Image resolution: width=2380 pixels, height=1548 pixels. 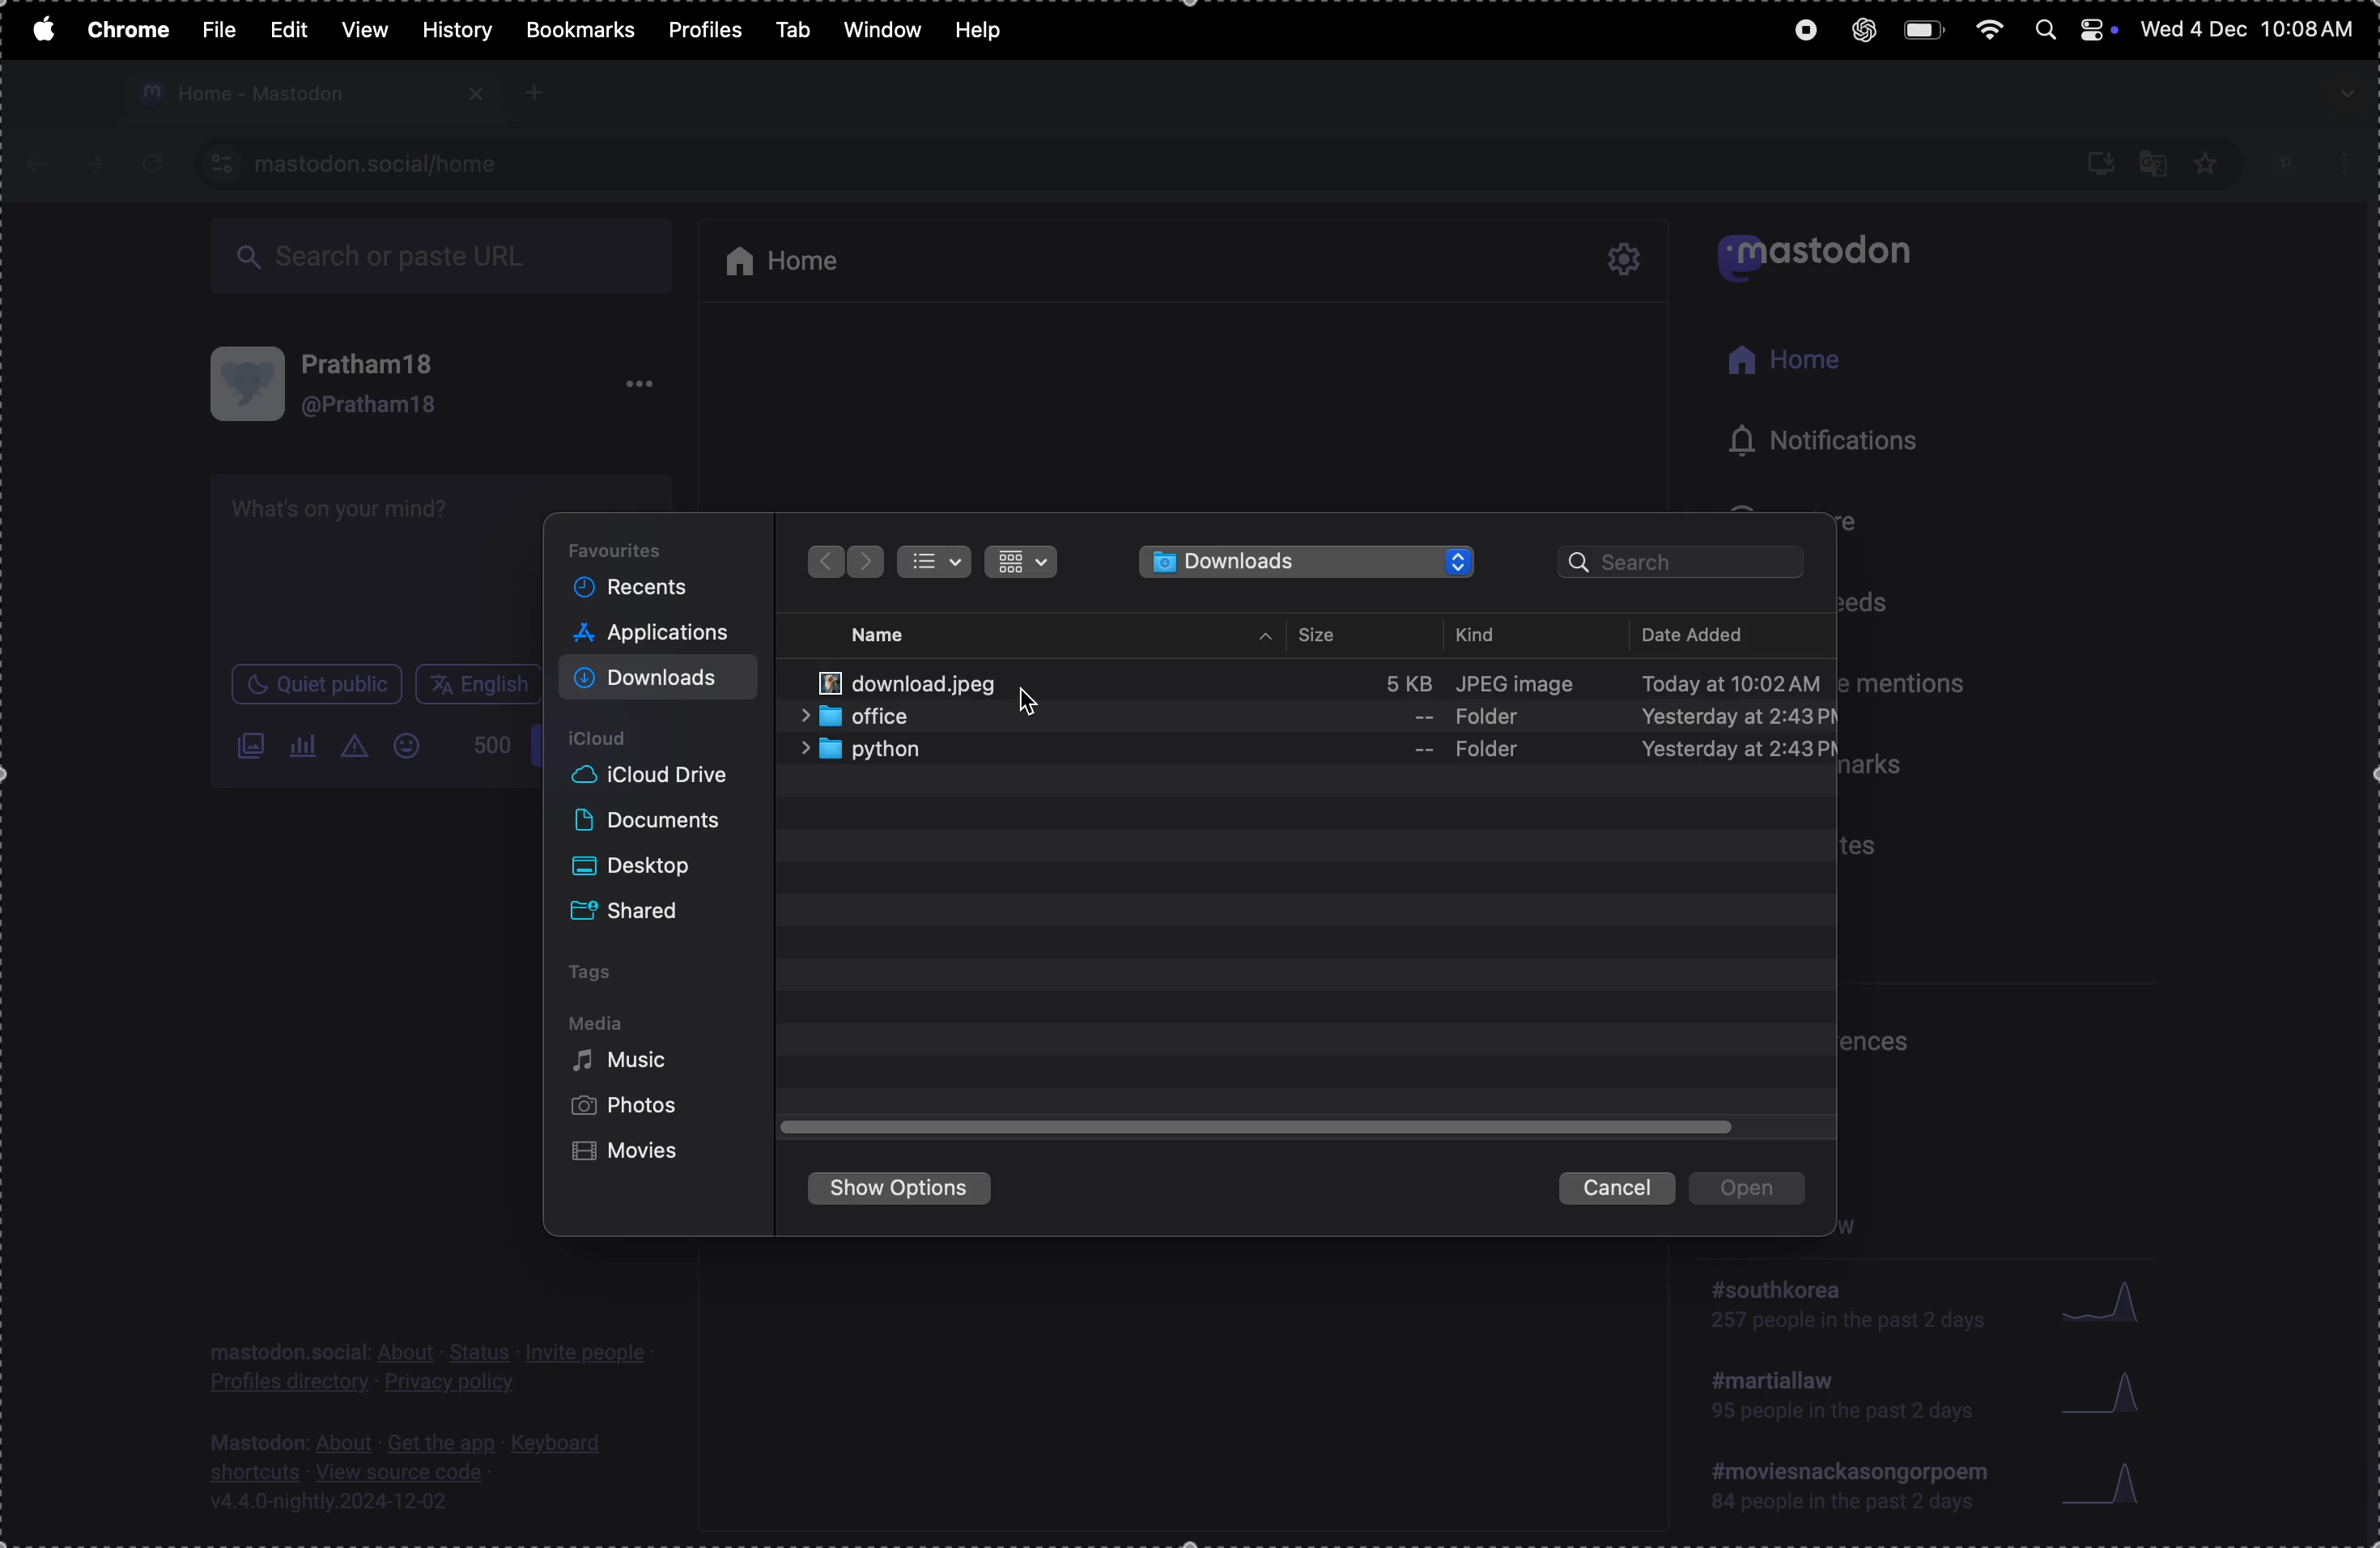 What do you see at coordinates (2111, 1488) in the screenshot?
I see `graph` at bounding box center [2111, 1488].